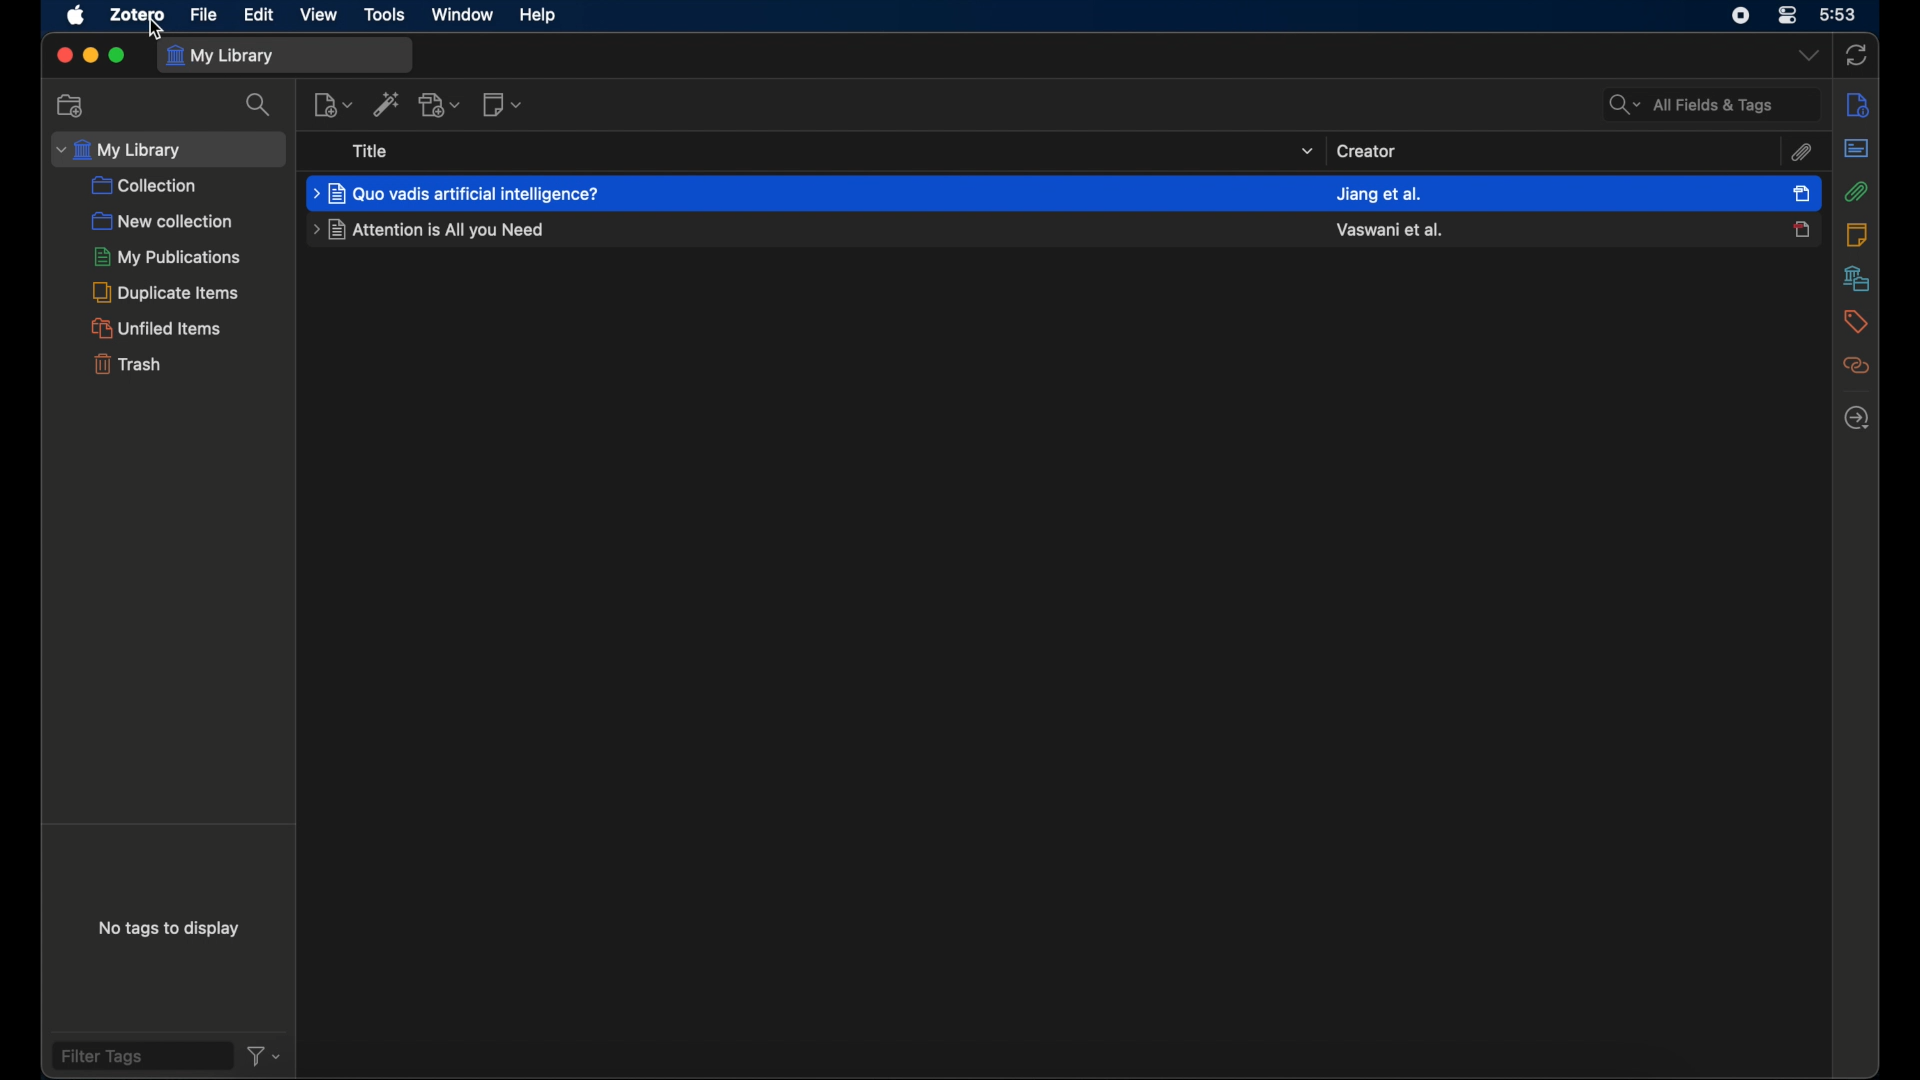 The width and height of the screenshot is (1920, 1080). Describe the element at coordinates (1388, 230) in the screenshot. I see `created name` at that location.